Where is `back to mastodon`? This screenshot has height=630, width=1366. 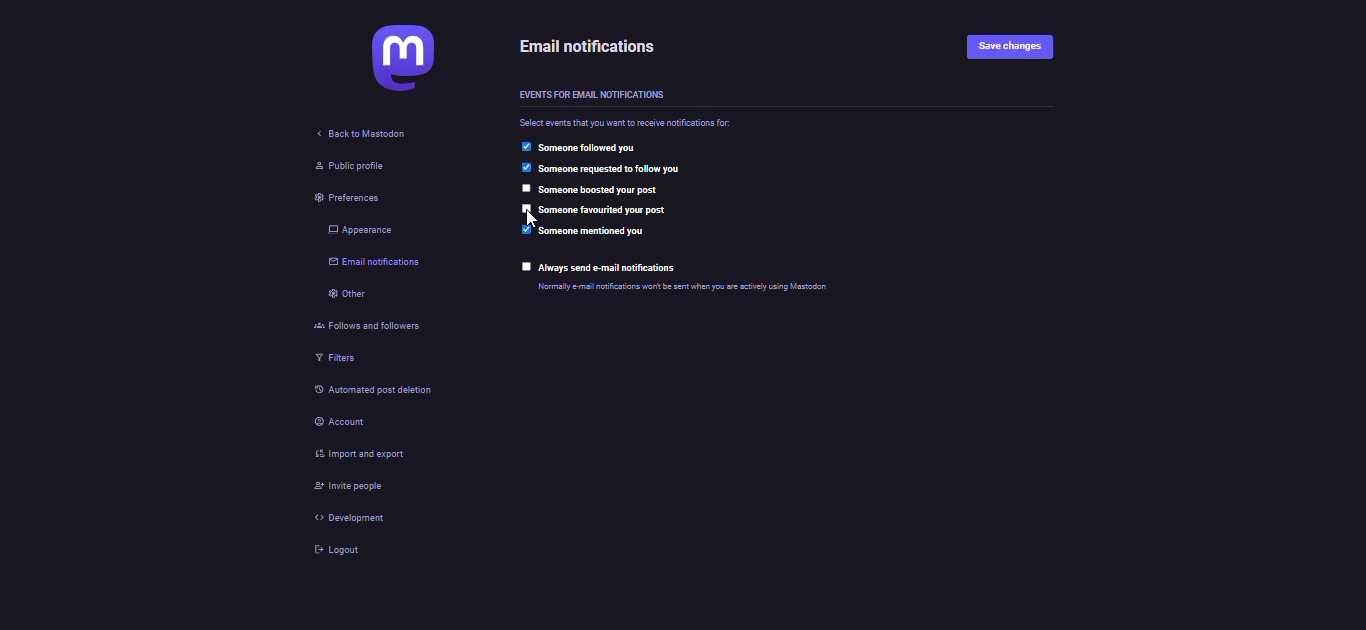 back to mastodon is located at coordinates (362, 132).